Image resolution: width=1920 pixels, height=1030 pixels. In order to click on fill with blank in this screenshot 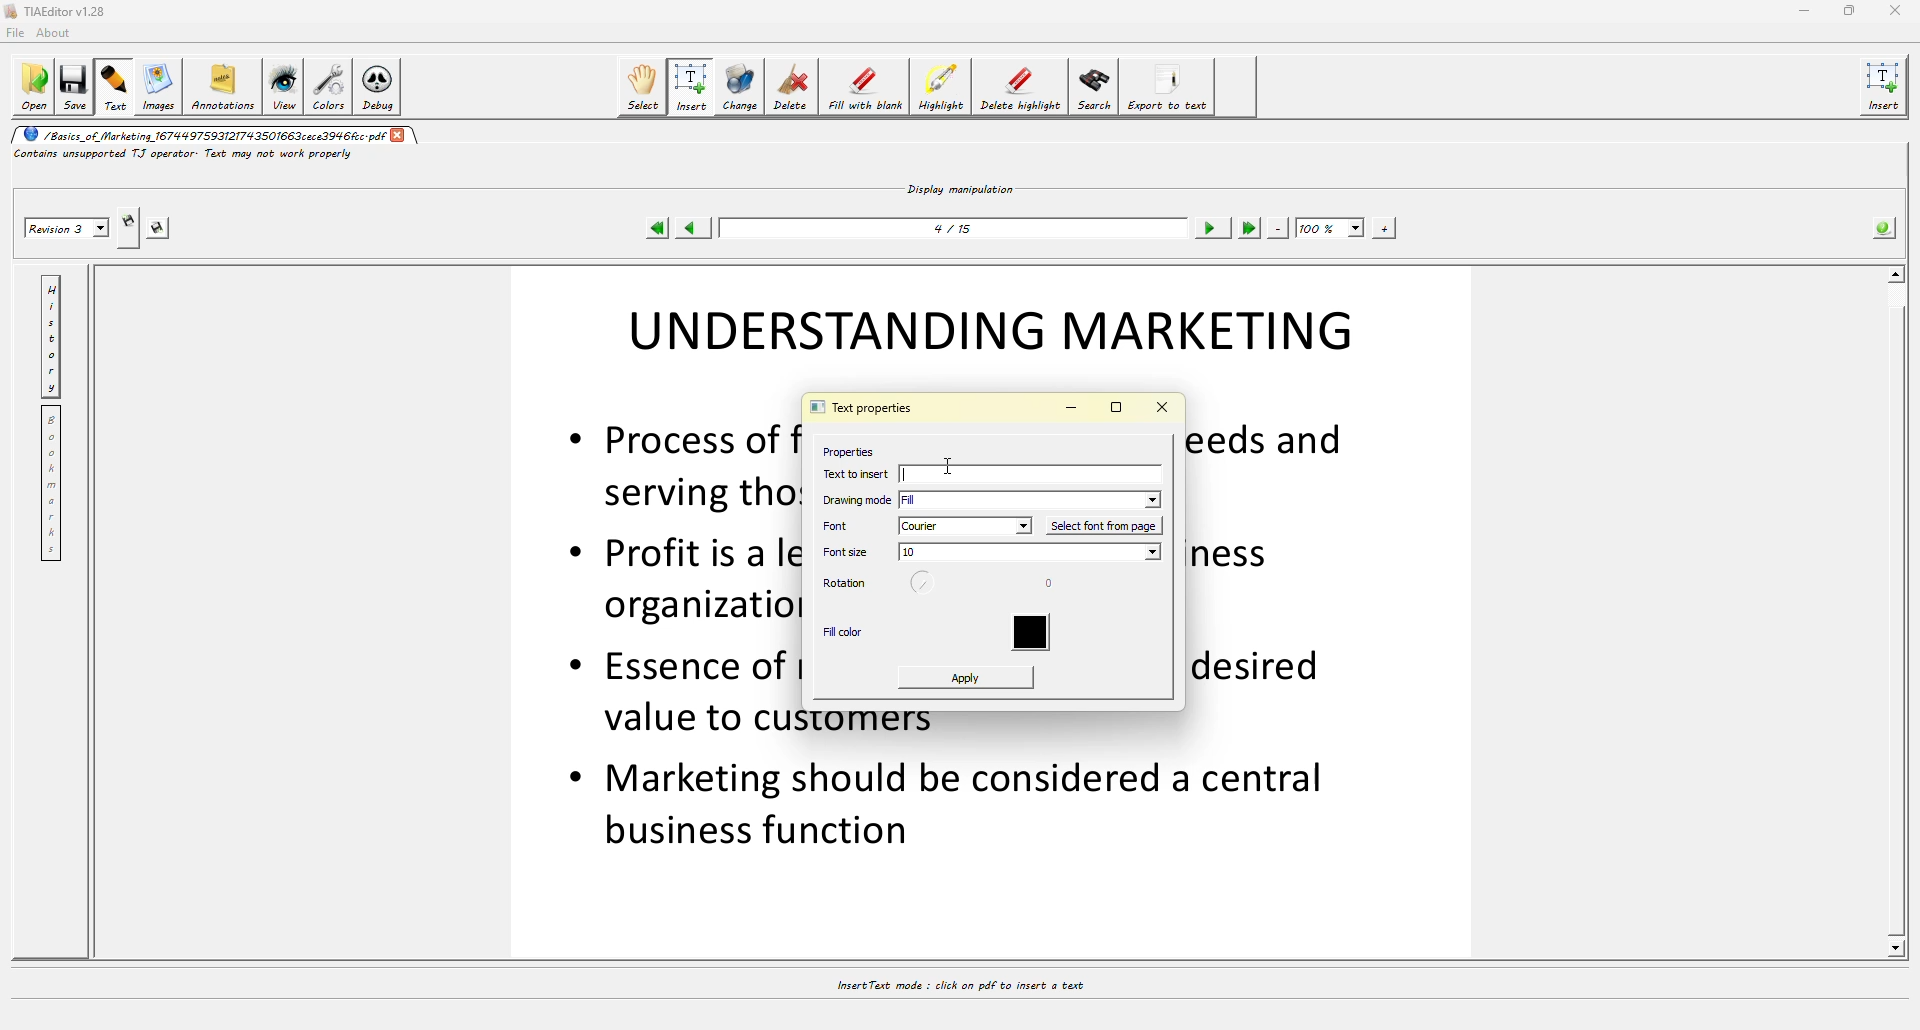, I will do `click(866, 86)`.